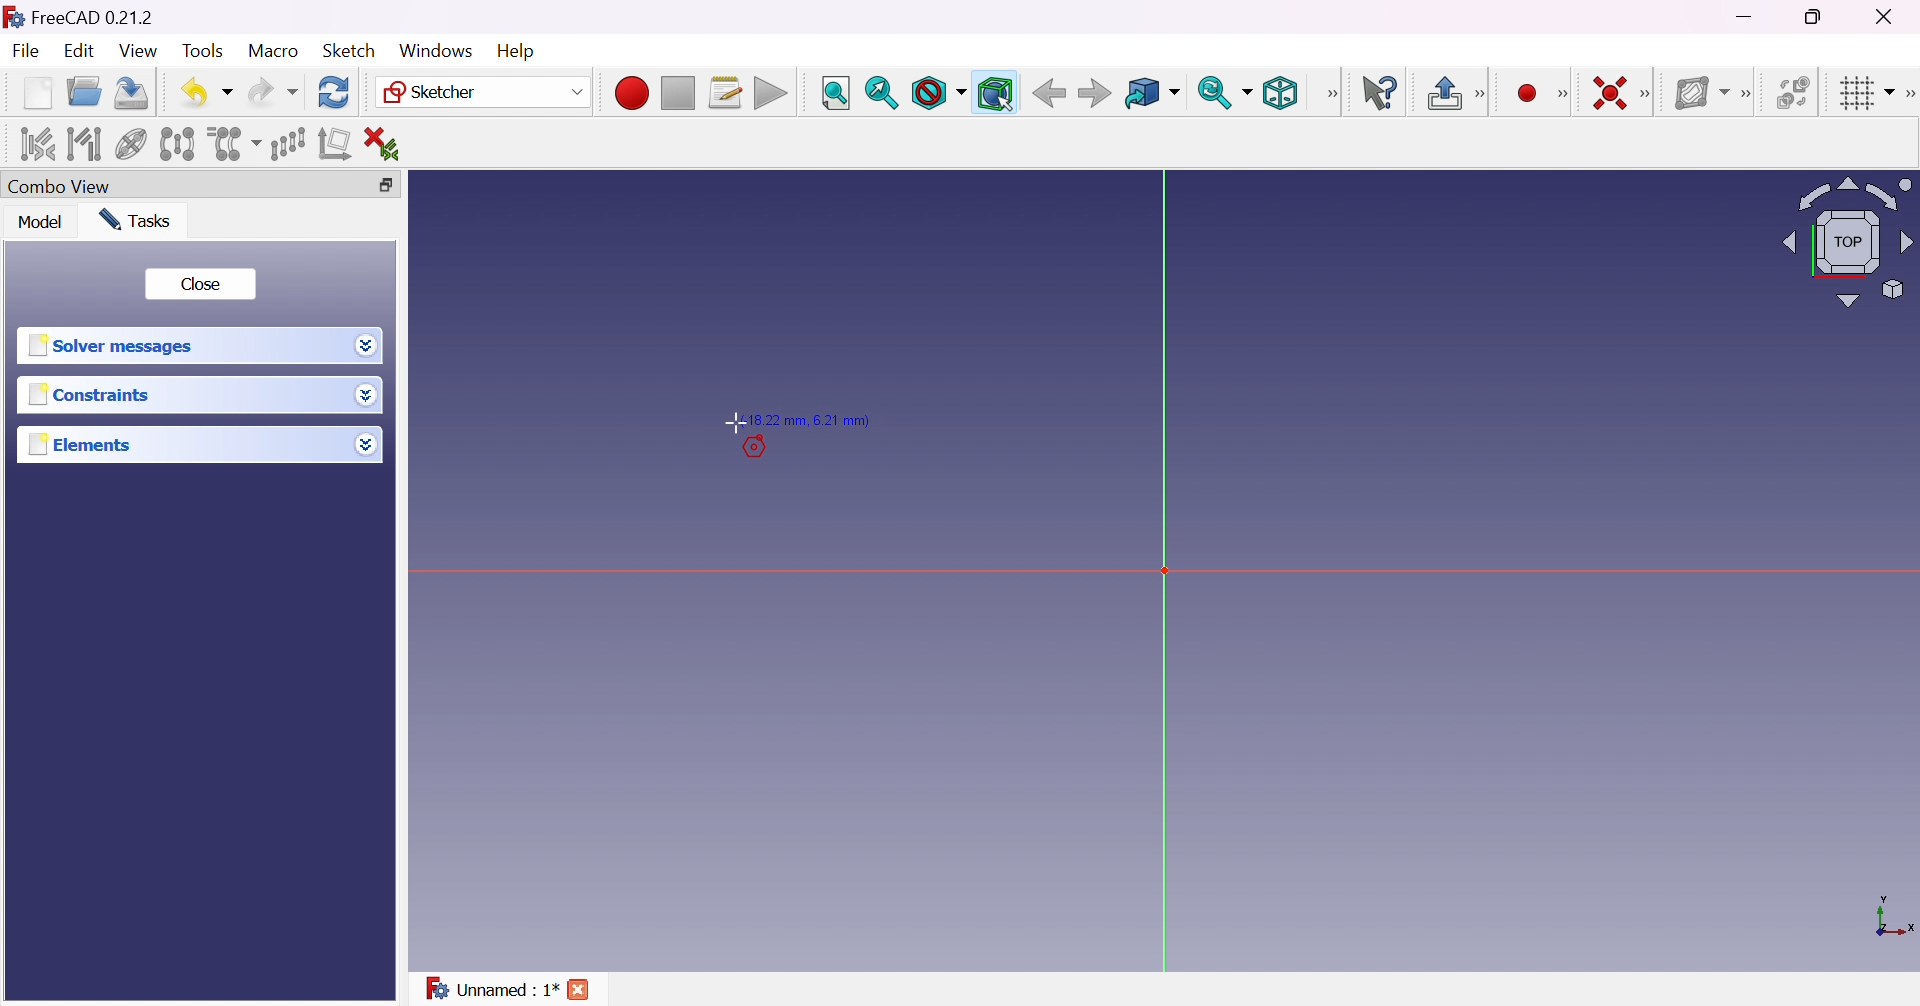 The width and height of the screenshot is (1920, 1006). Describe the element at coordinates (364, 343) in the screenshot. I see `Drop down` at that location.